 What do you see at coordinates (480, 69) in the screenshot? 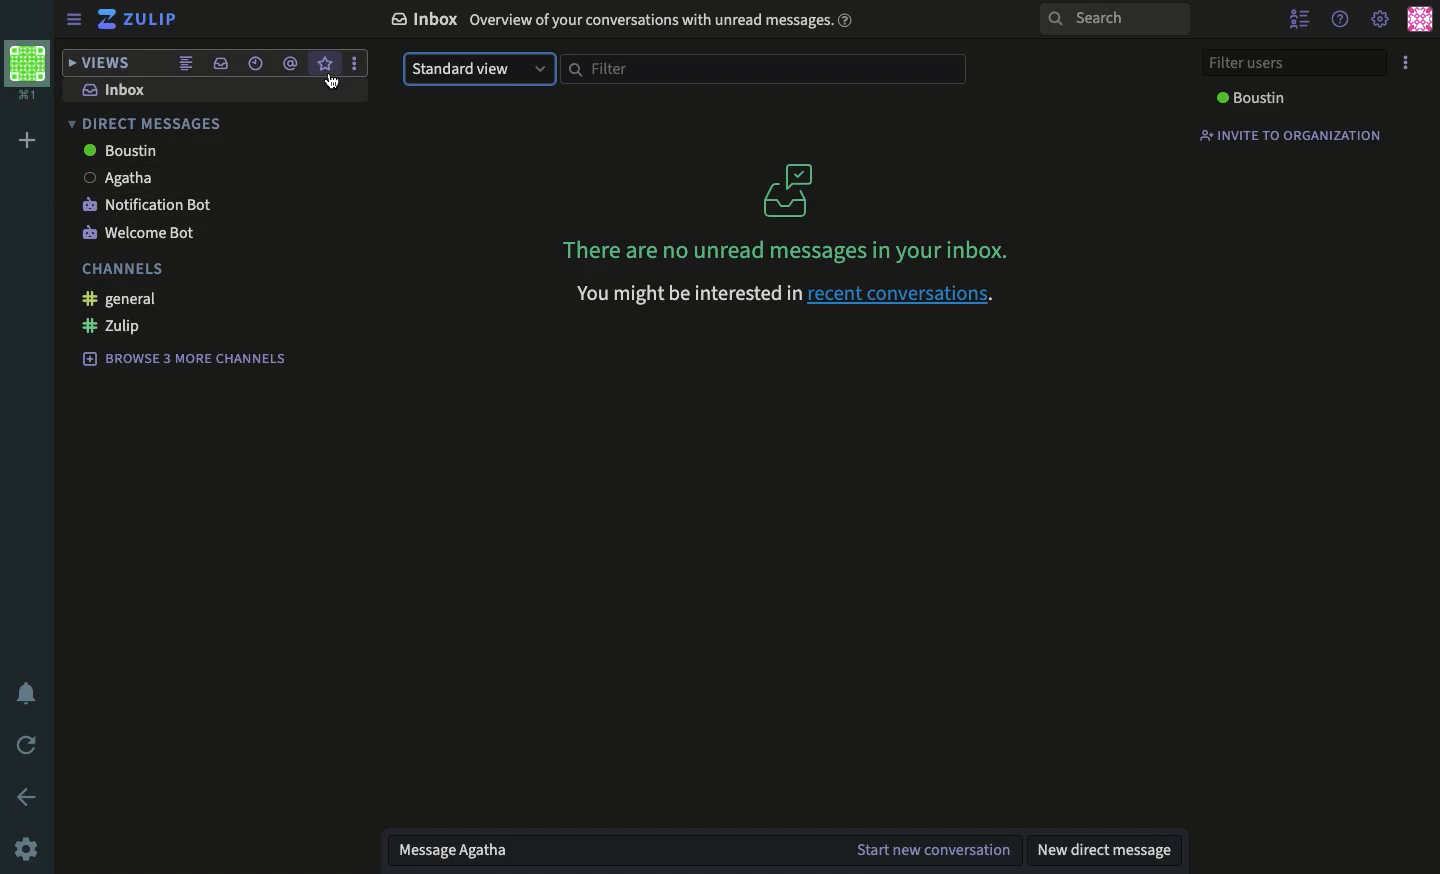
I see `standard view` at bounding box center [480, 69].